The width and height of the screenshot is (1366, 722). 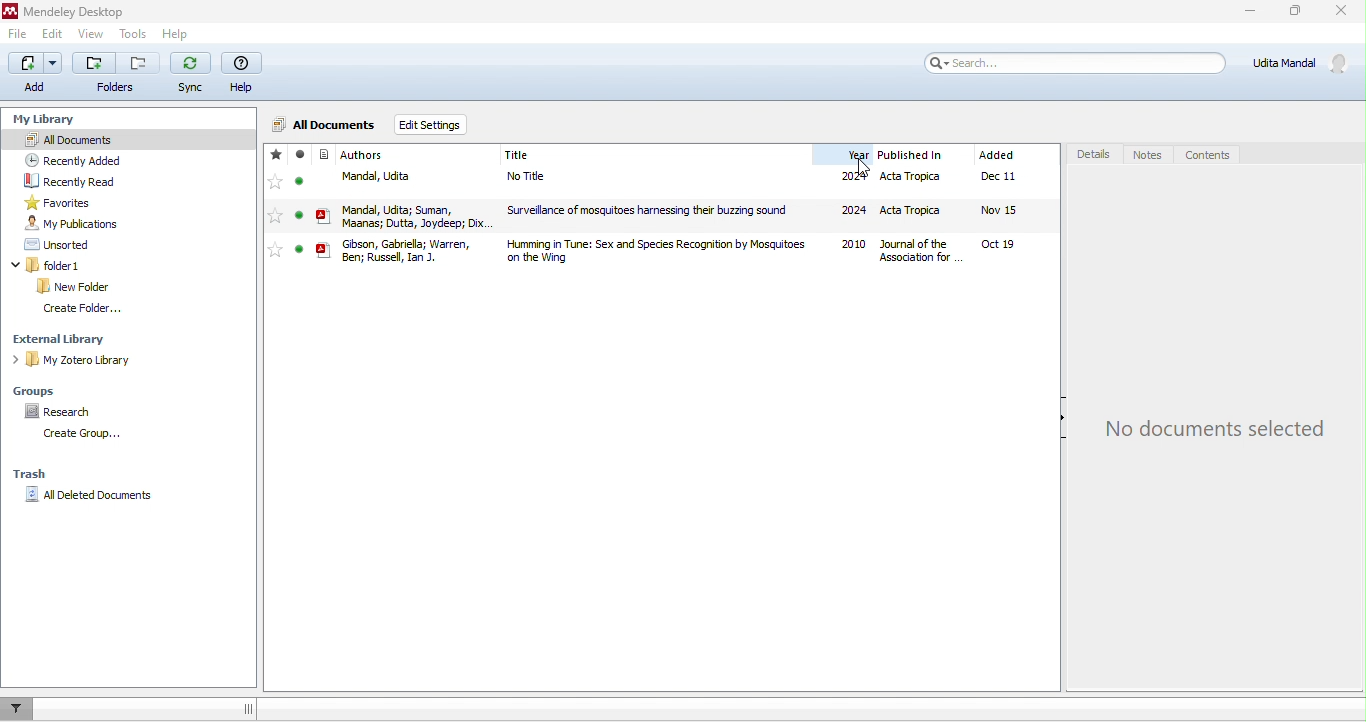 What do you see at coordinates (52, 412) in the screenshot?
I see `research` at bounding box center [52, 412].